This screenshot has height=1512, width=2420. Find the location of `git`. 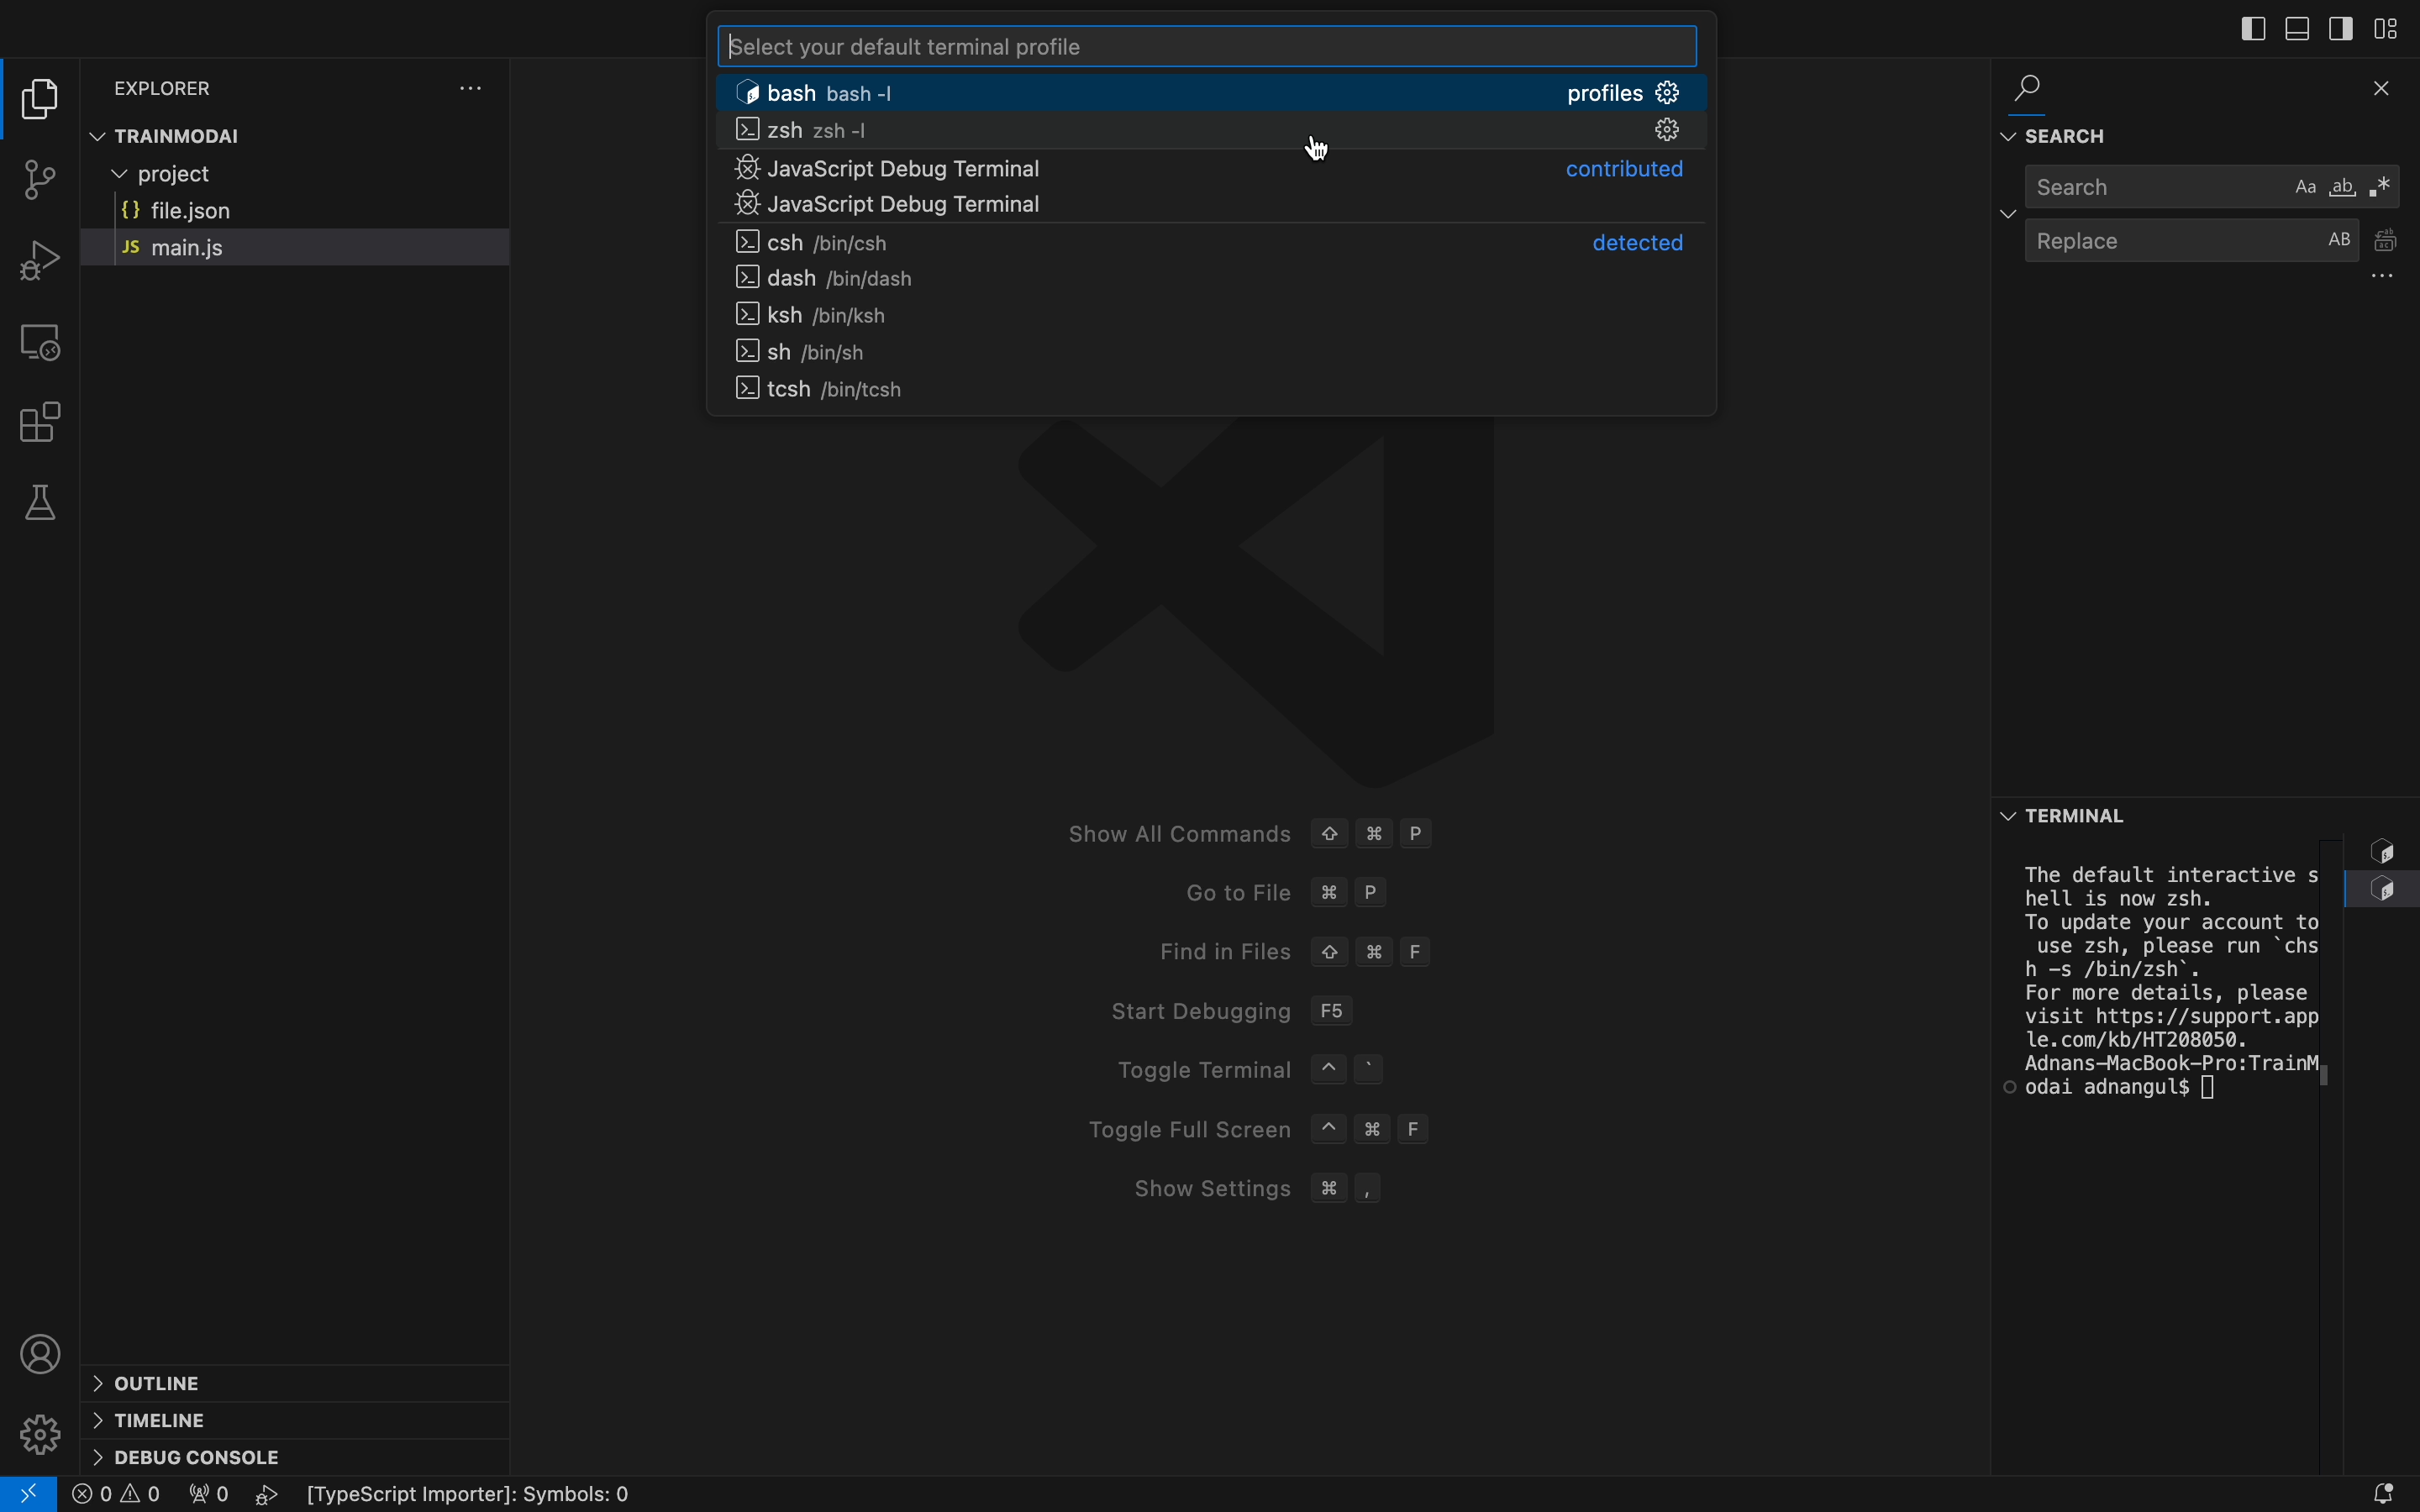

git is located at coordinates (44, 183).